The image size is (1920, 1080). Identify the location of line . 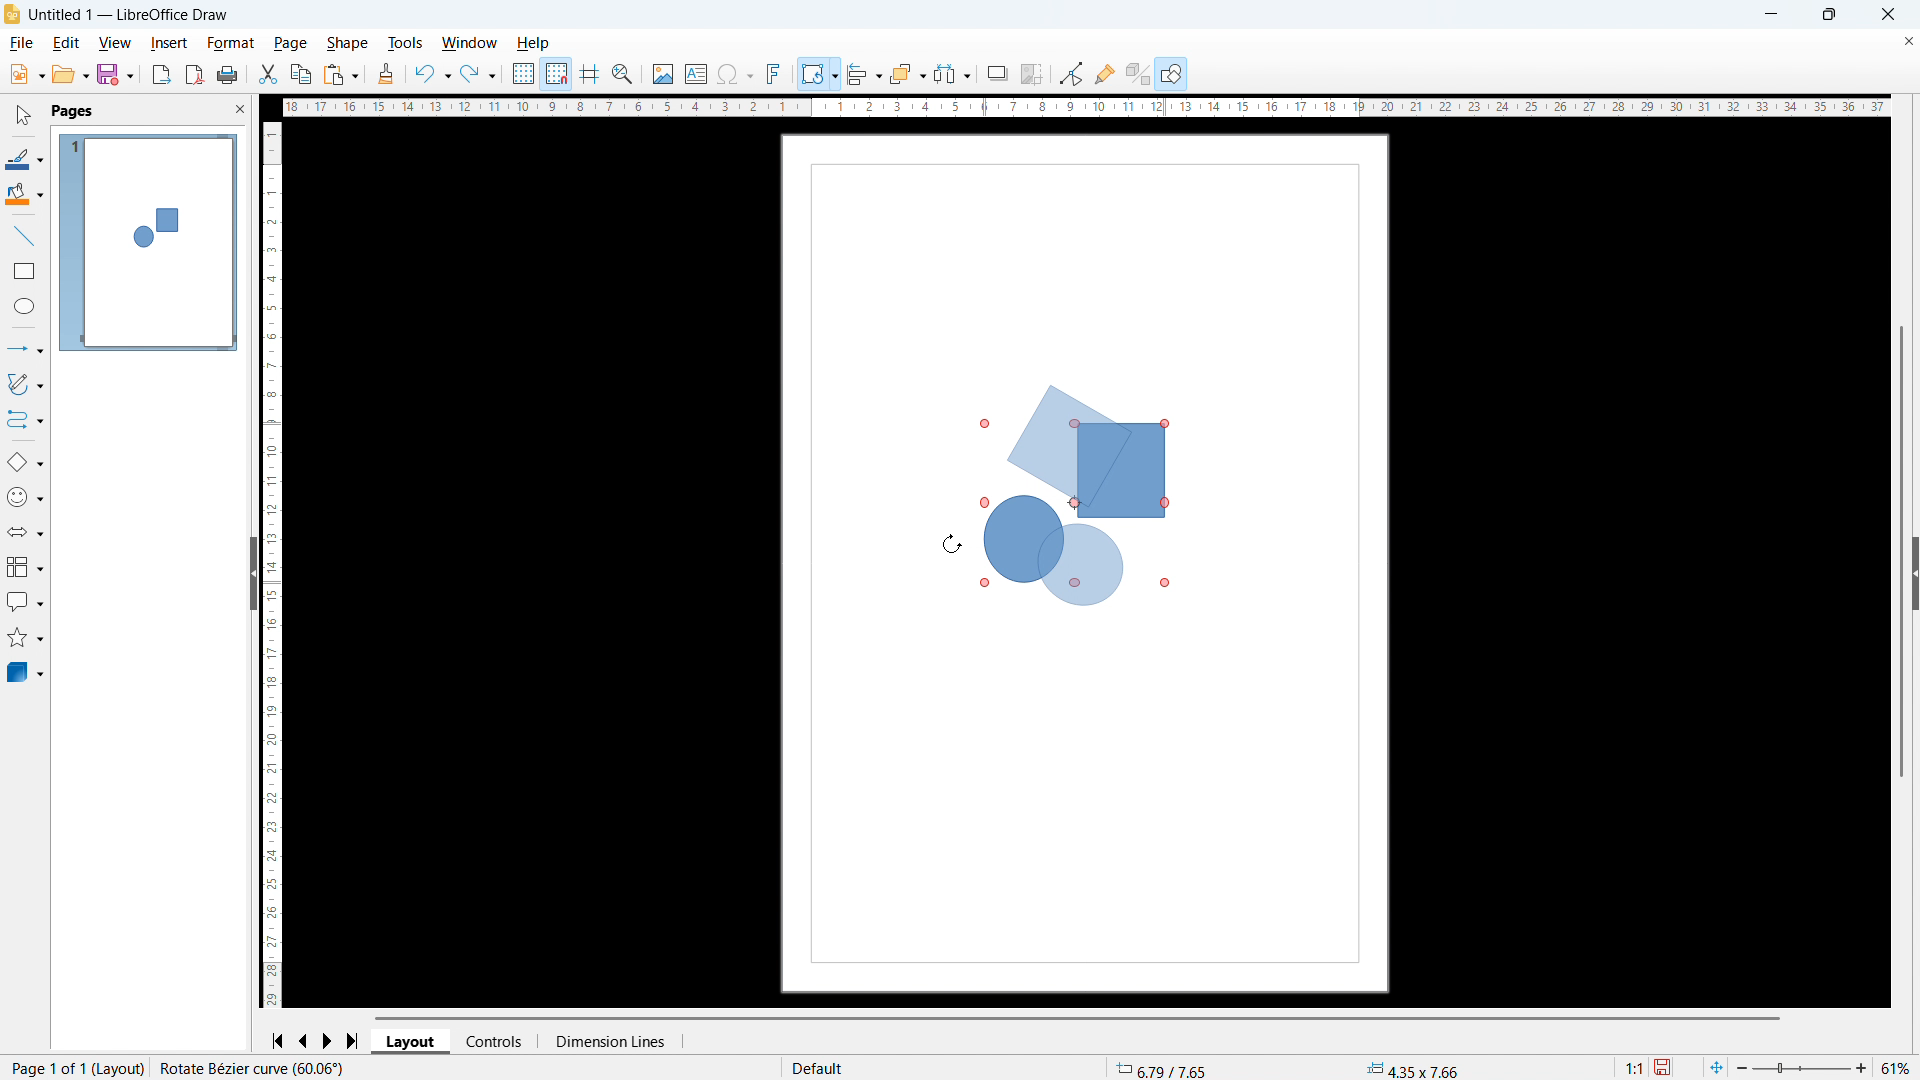
(24, 235).